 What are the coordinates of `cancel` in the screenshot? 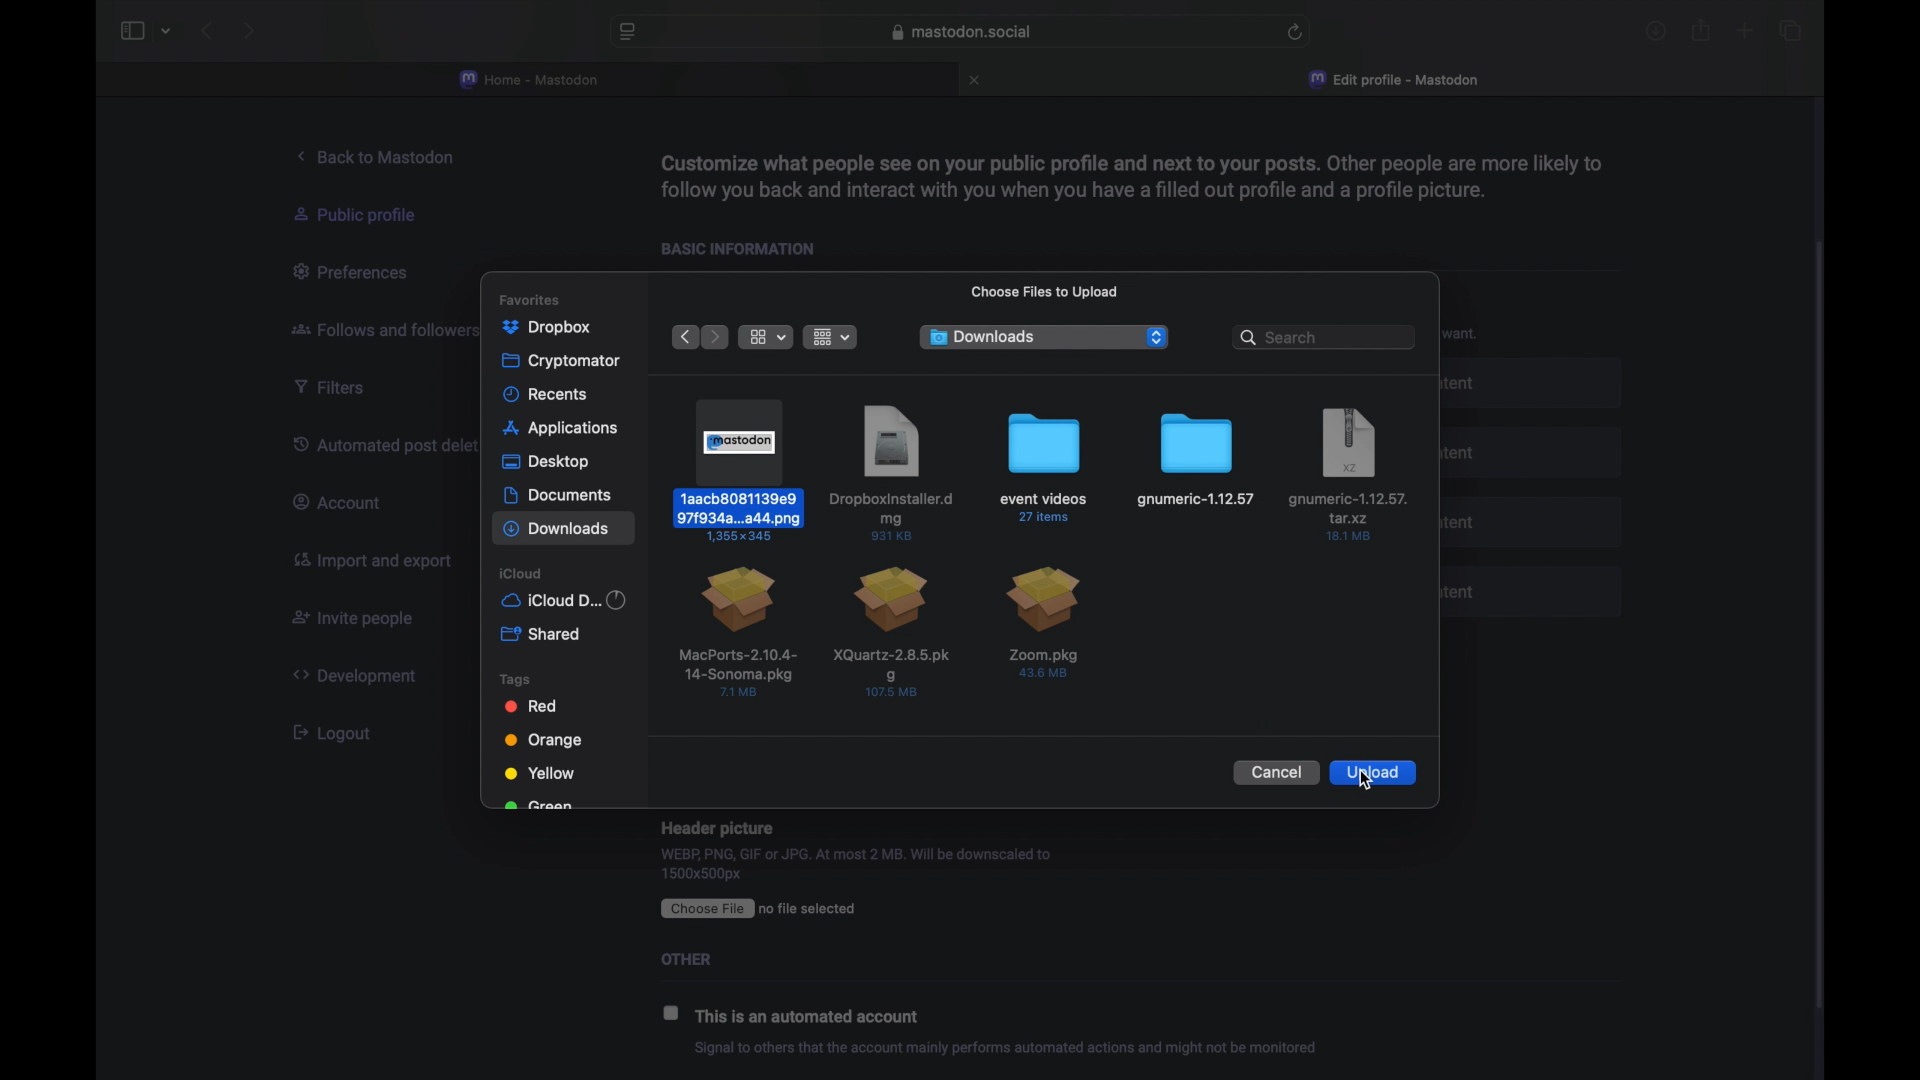 It's located at (1274, 772).